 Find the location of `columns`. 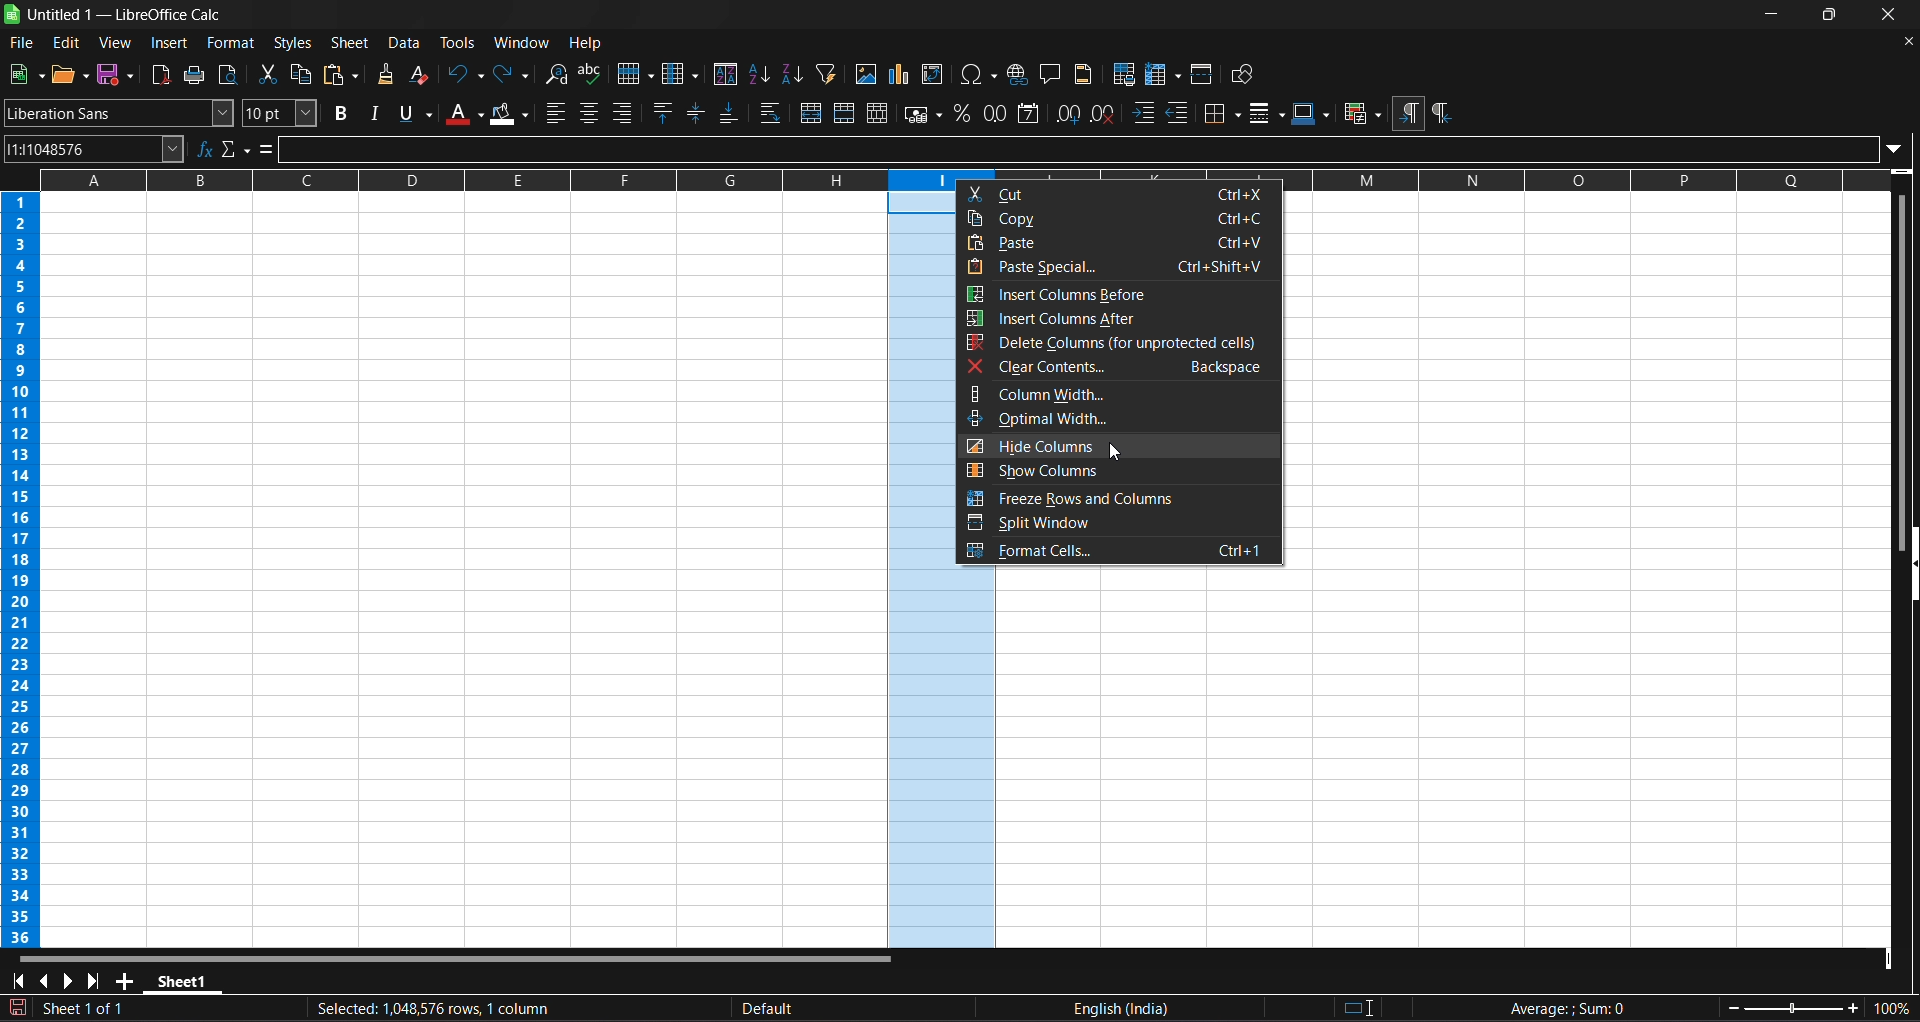

columns is located at coordinates (680, 73).